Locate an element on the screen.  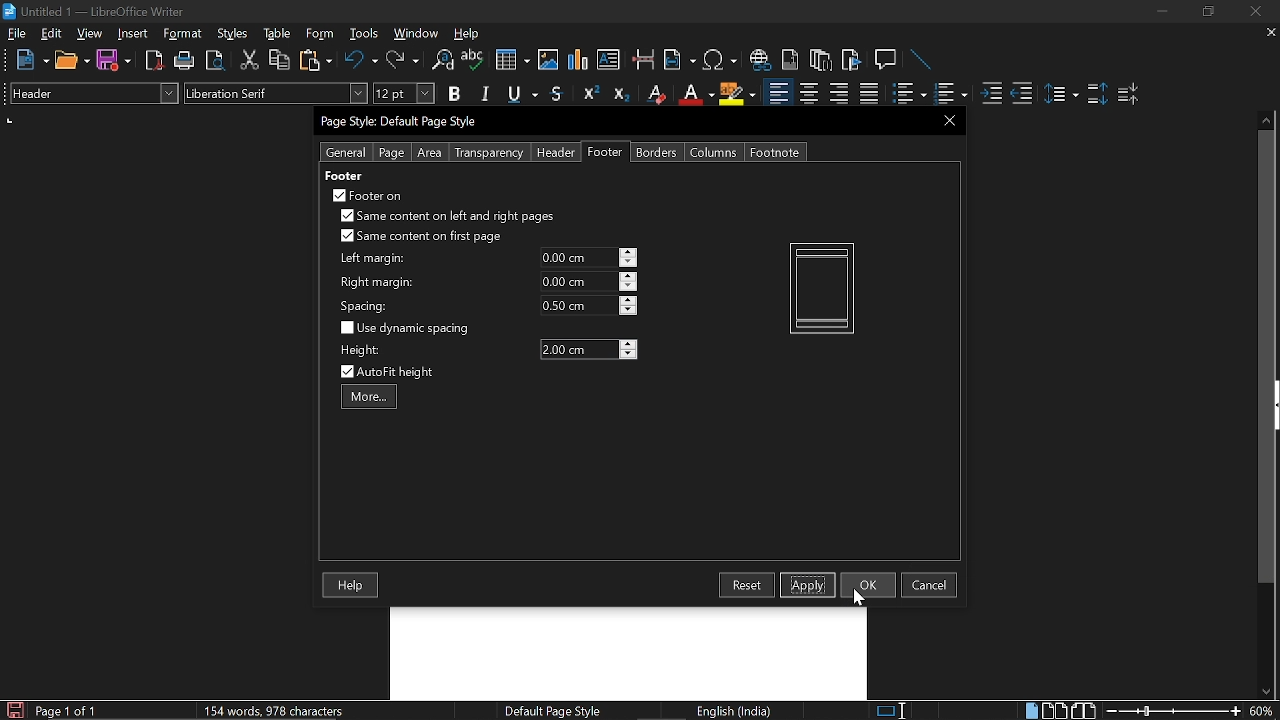
Undo is located at coordinates (362, 60).